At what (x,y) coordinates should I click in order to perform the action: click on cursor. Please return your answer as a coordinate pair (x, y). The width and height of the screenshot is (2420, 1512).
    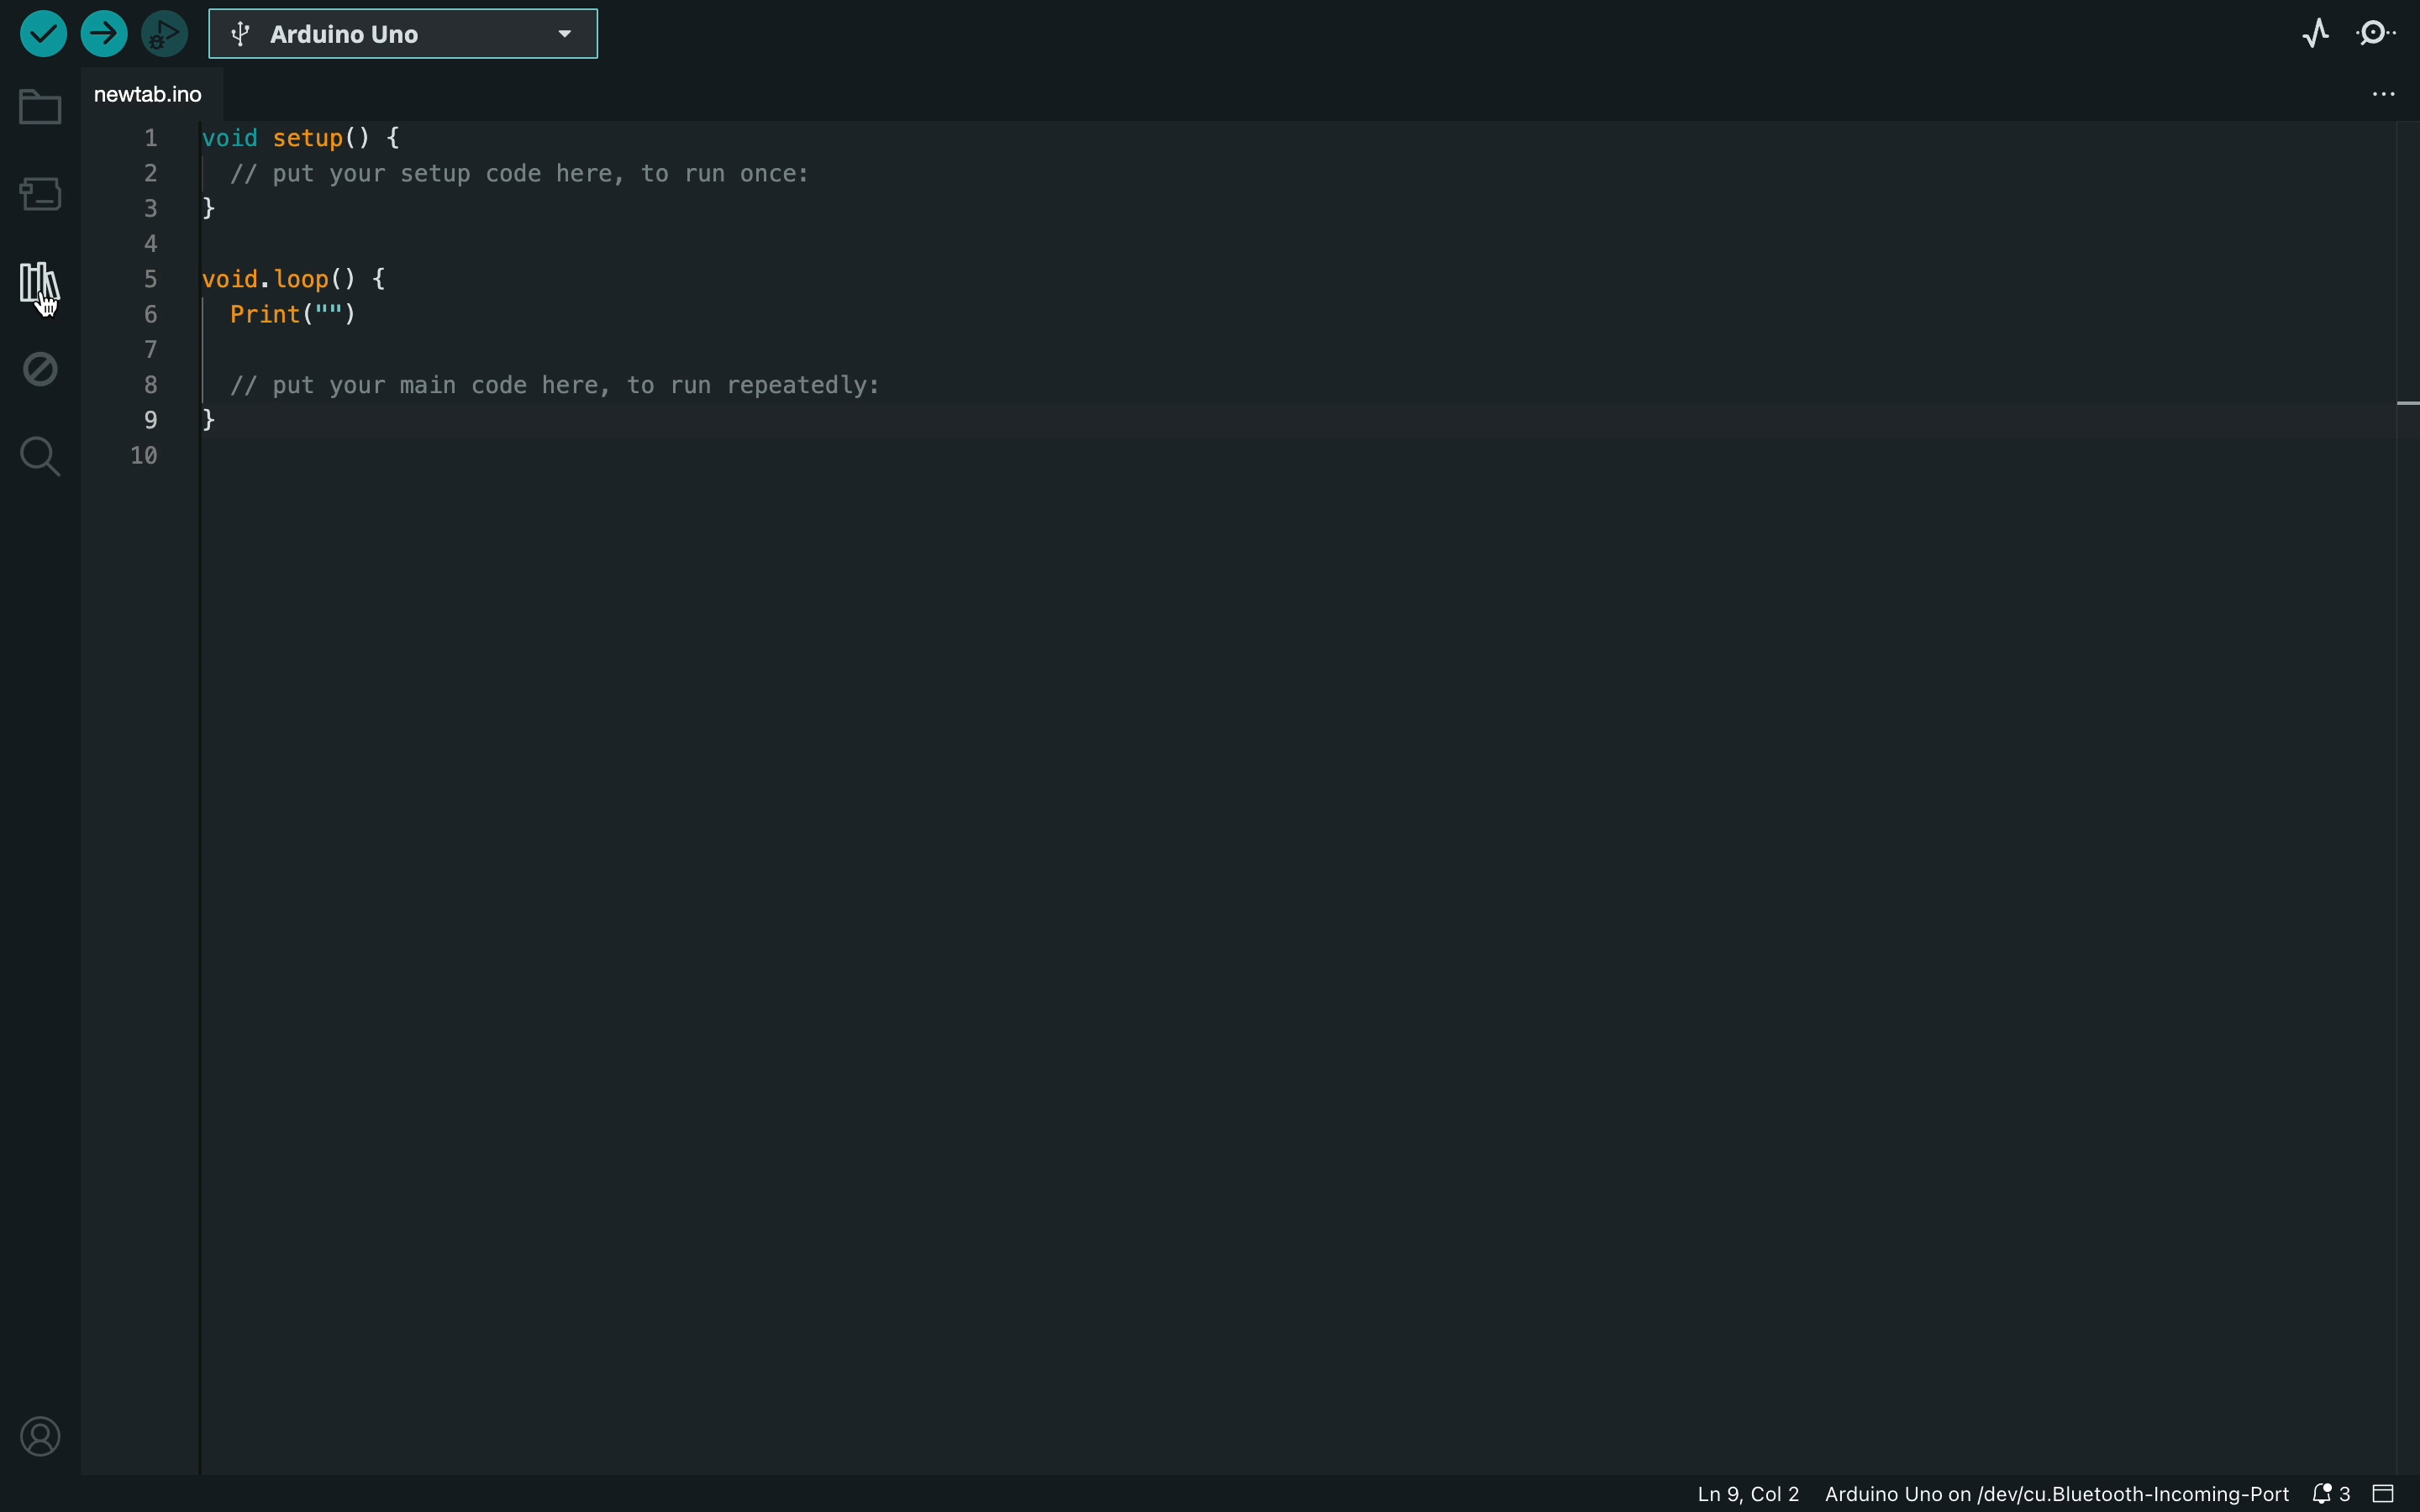
    Looking at the image, I should click on (42, 300).